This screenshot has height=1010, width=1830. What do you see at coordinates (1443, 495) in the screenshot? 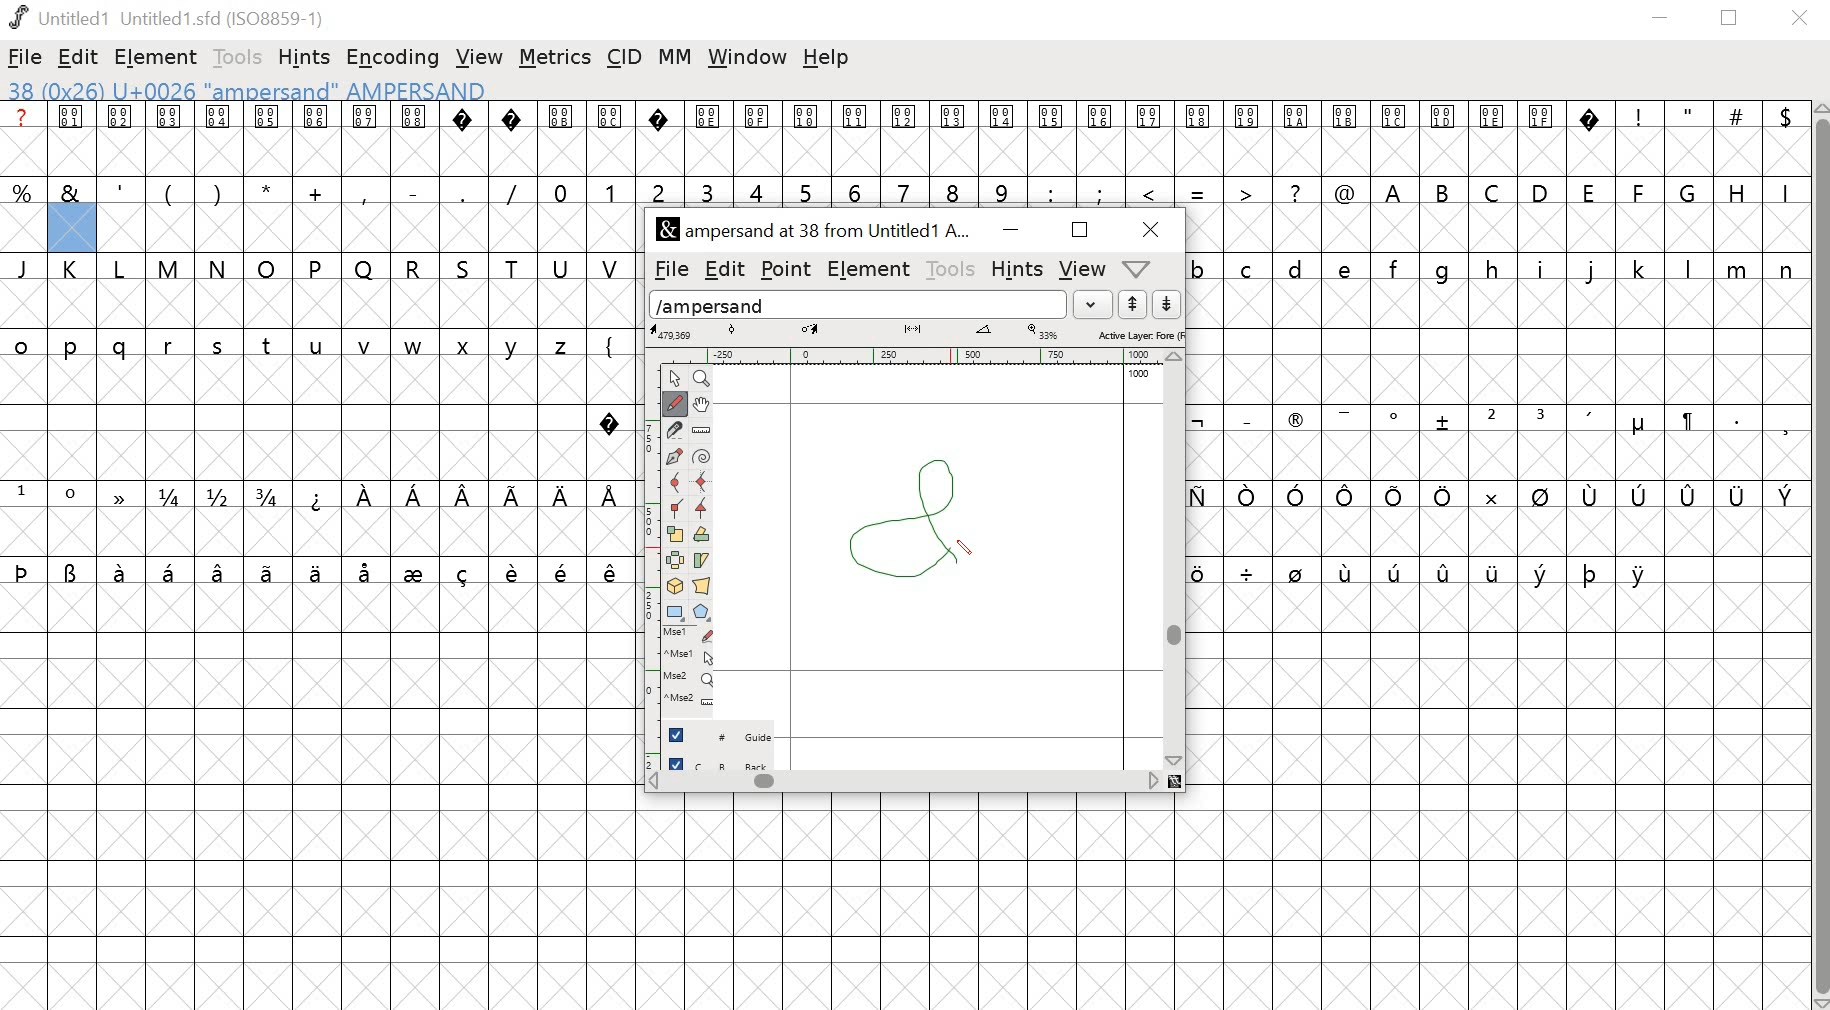
I see `symbol` at bounding box center [1443, 495].